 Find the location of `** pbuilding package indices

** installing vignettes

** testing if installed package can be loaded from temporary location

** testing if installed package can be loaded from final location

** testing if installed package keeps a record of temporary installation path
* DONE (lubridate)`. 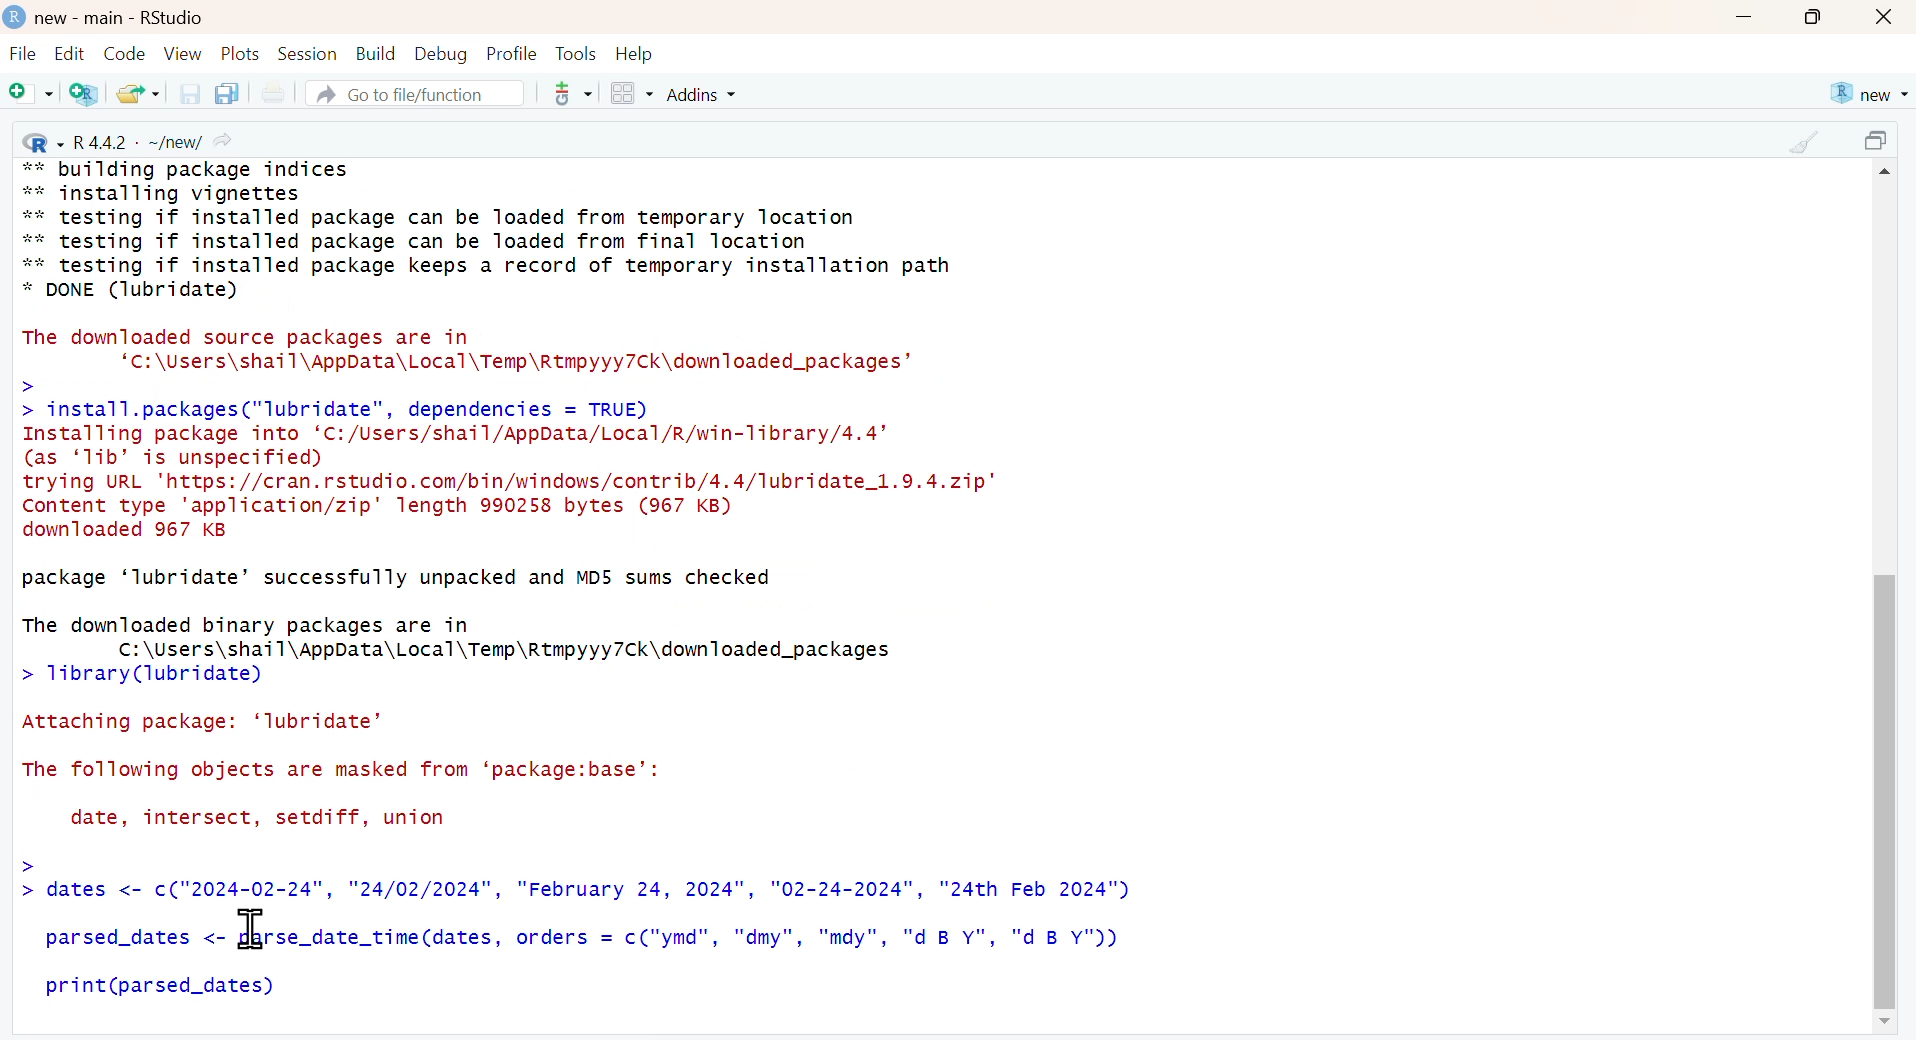

** pbuilding package indices

** installing vignettes

** testing if installed package can be loaded from temporary location

** testing if installed package can be loaded from final location

** testing if installed package keeps a record of temporary installation path
* DONE (lubridate) is located at coordinates (489, 232).